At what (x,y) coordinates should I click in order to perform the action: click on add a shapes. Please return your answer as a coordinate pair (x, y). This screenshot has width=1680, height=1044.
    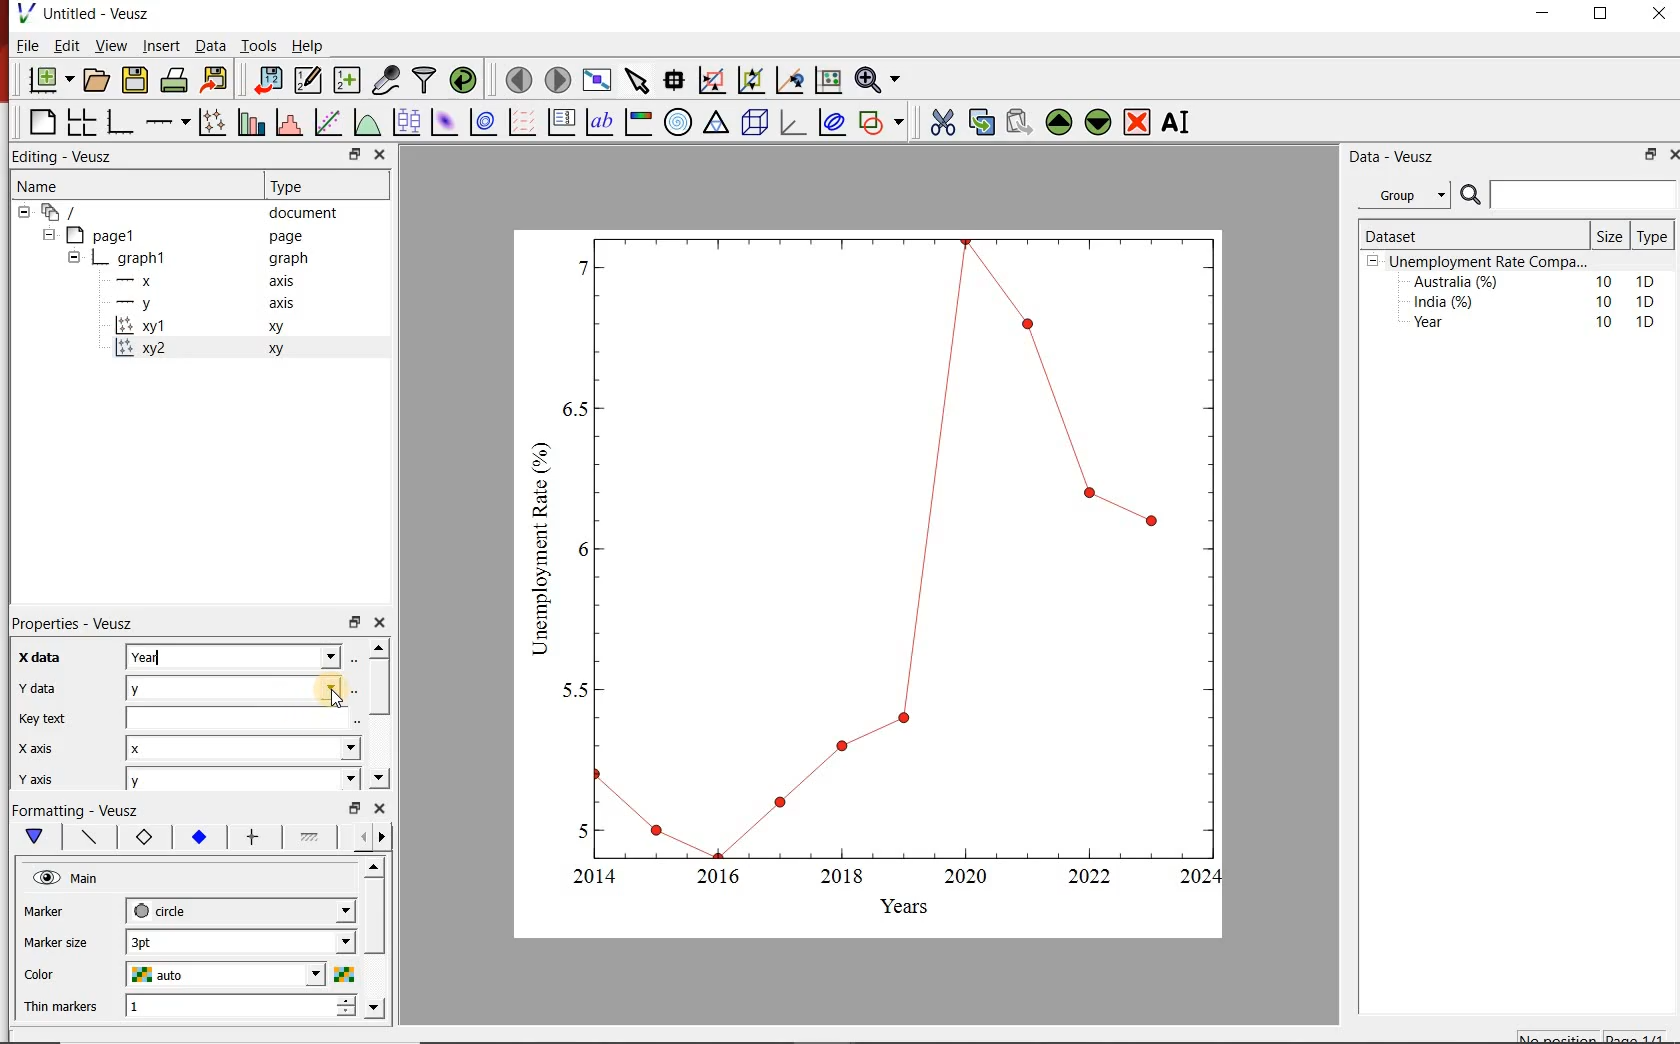
    Looking at the image, I should click on (881, 122).